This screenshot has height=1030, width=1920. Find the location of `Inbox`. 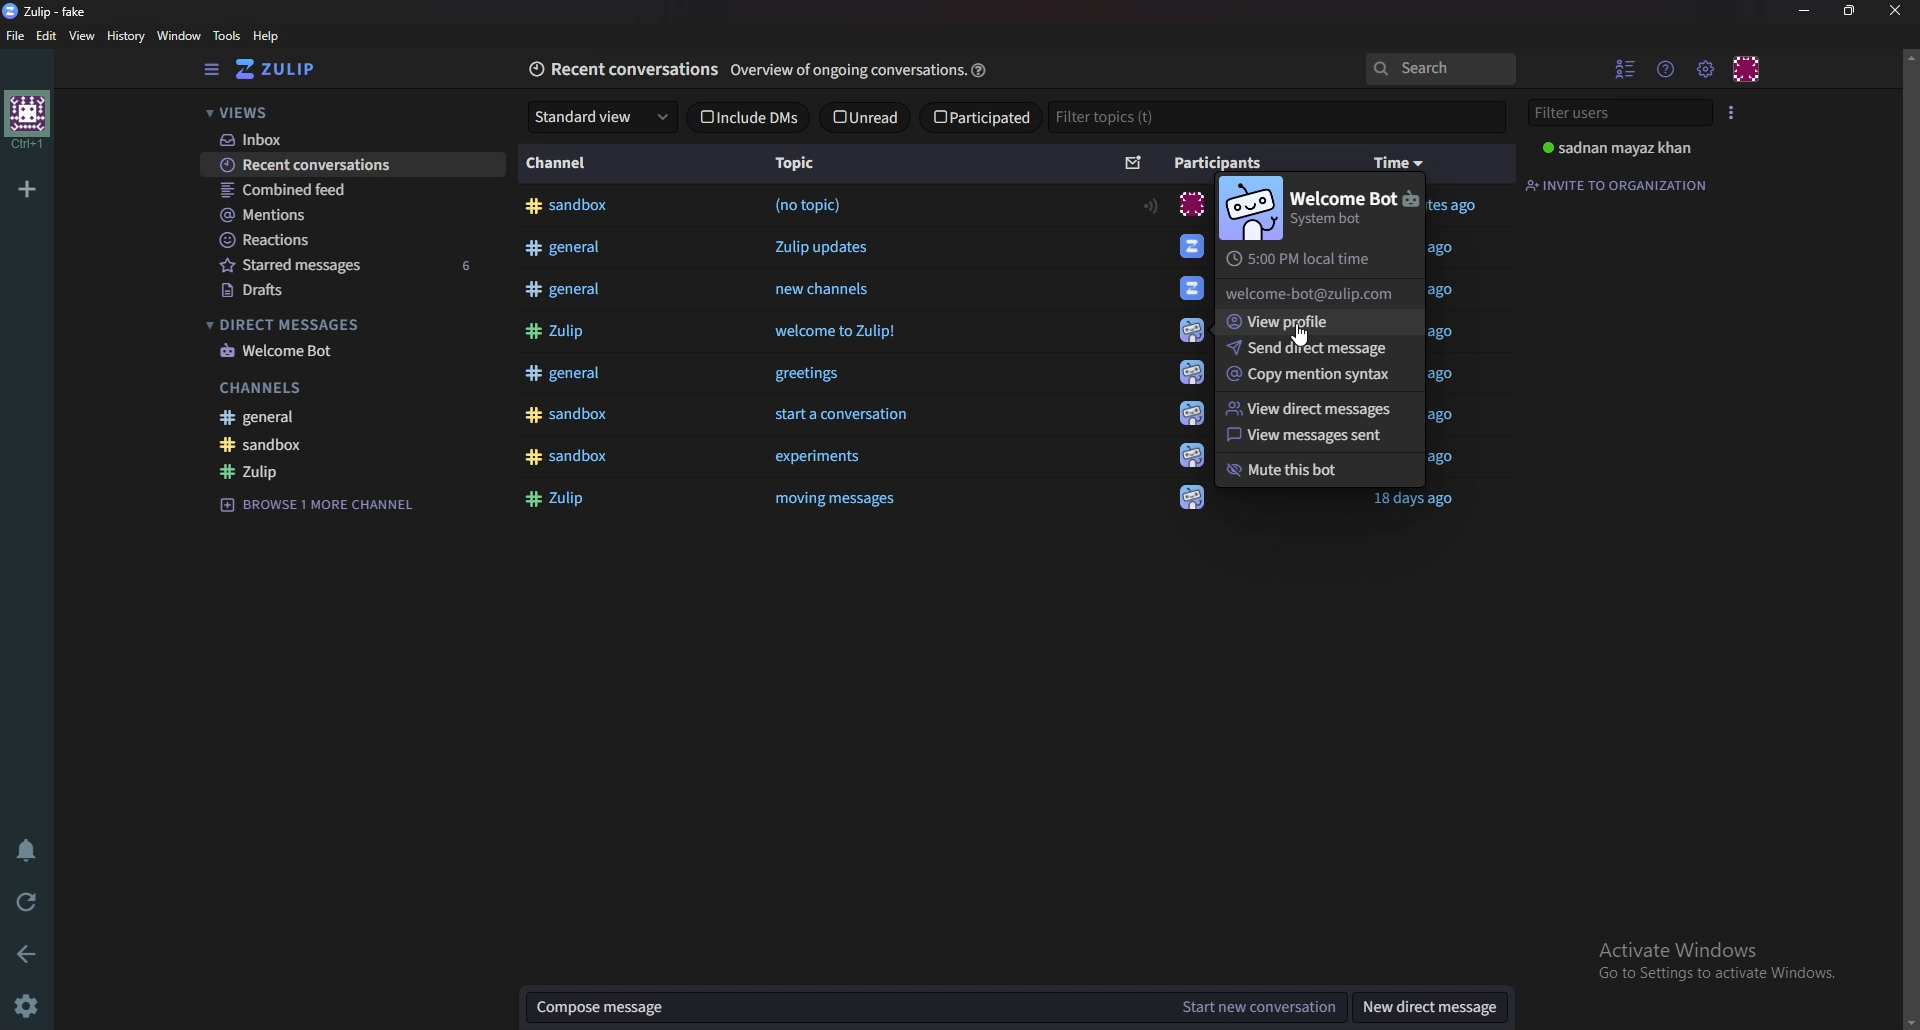

Inbox is located at coordinates (343, 139).